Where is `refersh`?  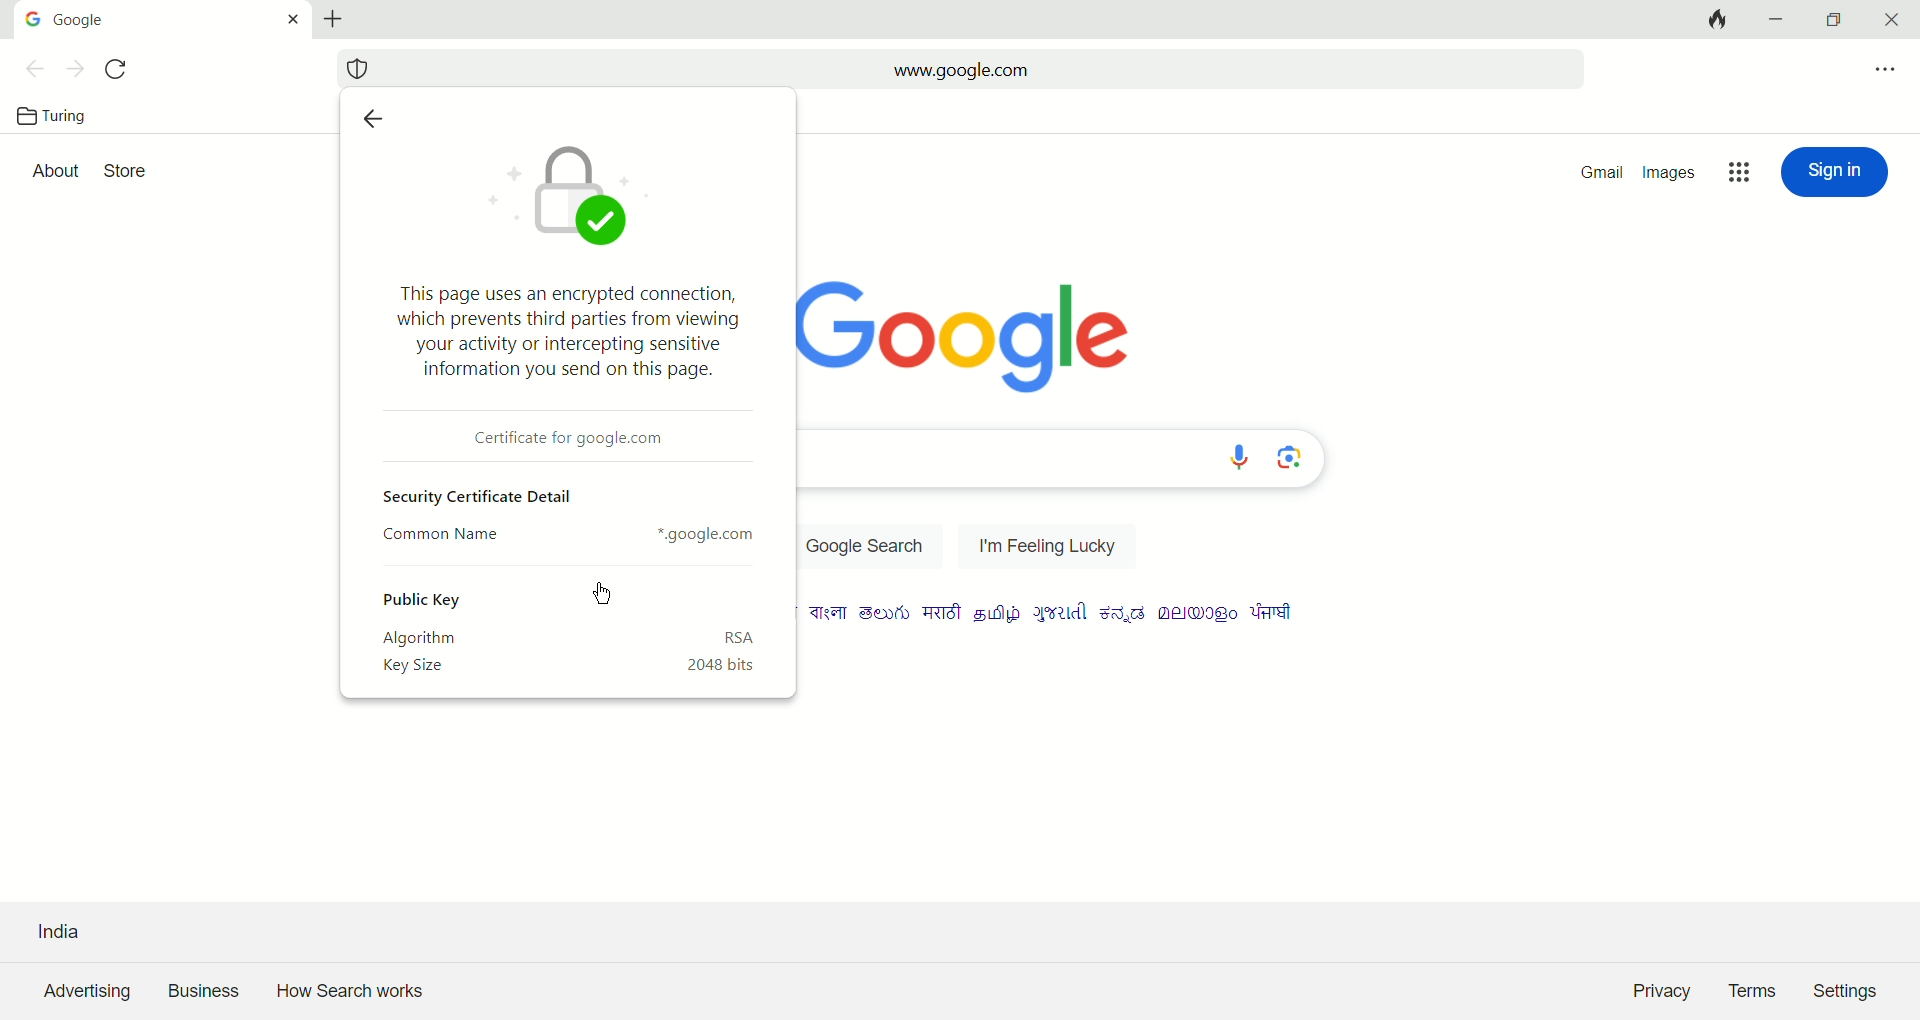
refersh is located at coordinates (121, 70).